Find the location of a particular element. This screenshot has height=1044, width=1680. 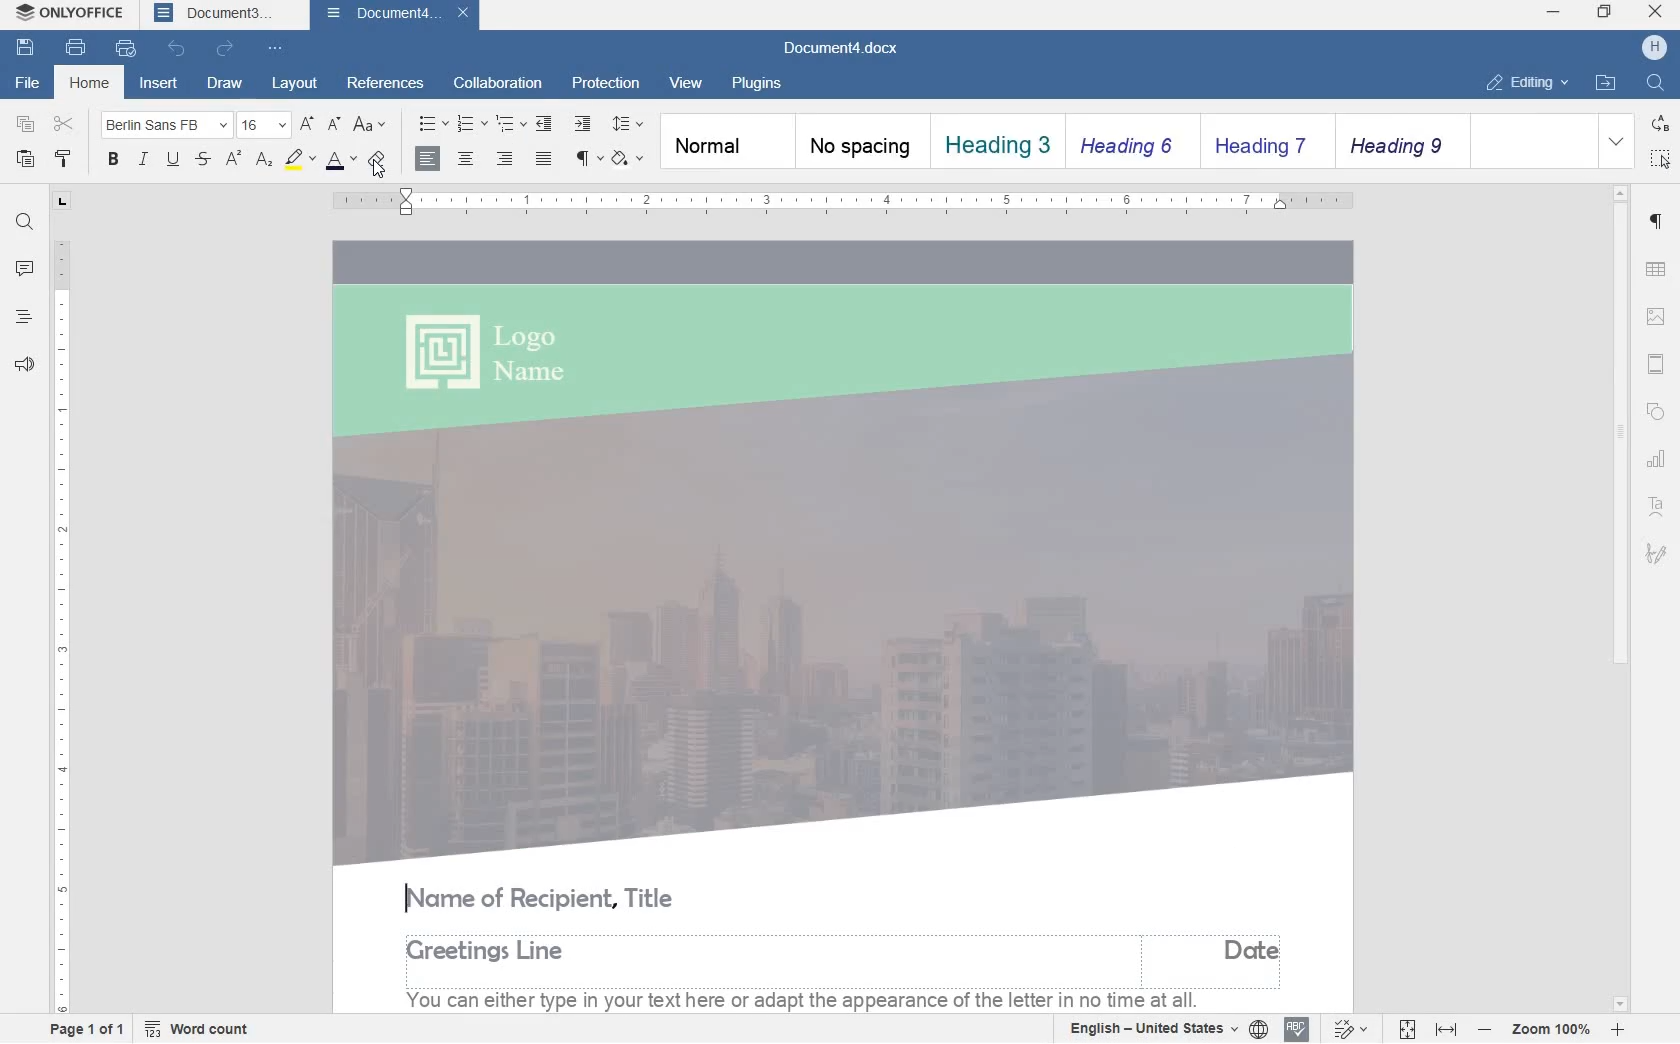

clear style is located at coordinates (378, 159).